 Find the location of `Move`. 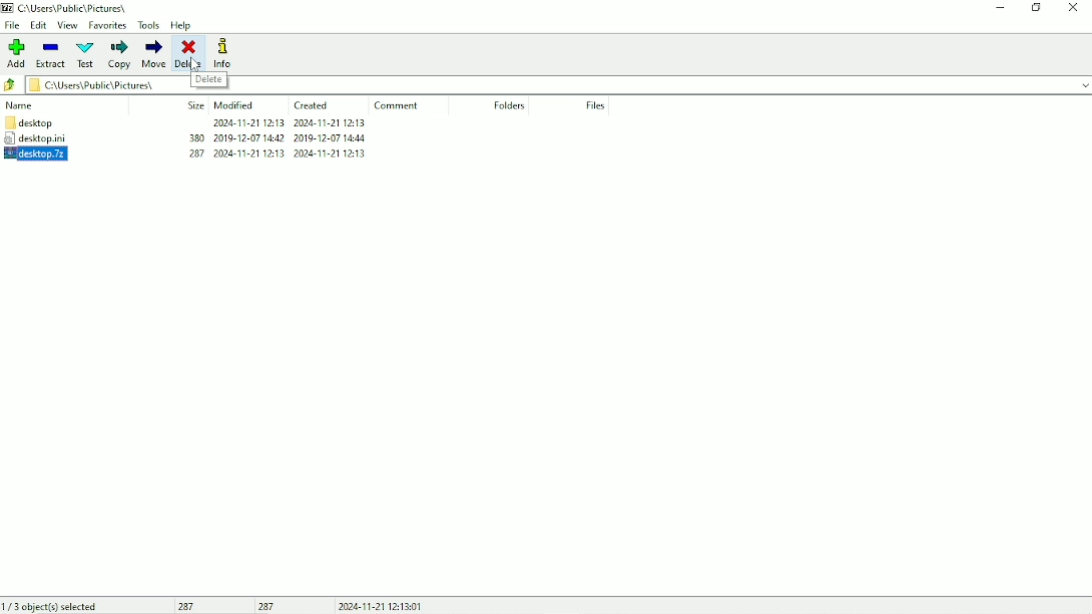

Move is located at coordinates (153, 54).